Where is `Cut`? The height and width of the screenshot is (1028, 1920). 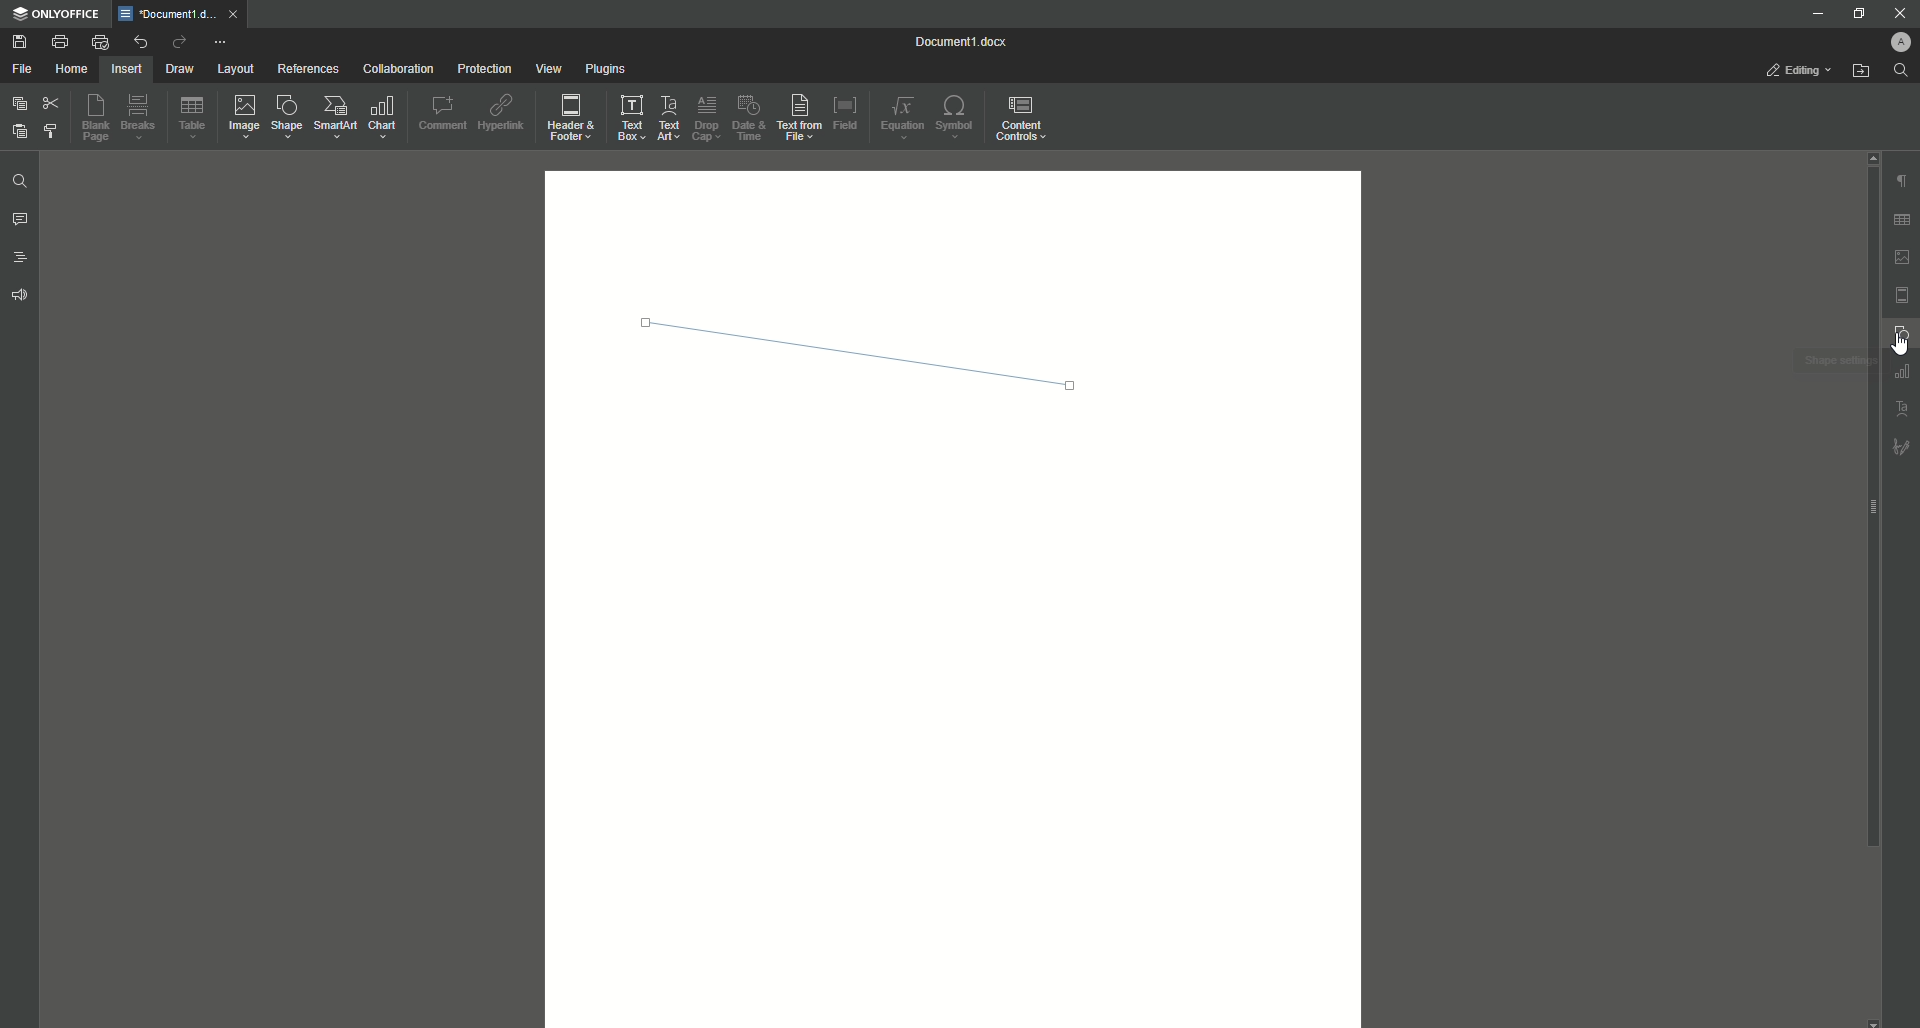 Cut is located at coordinates (50, 103).